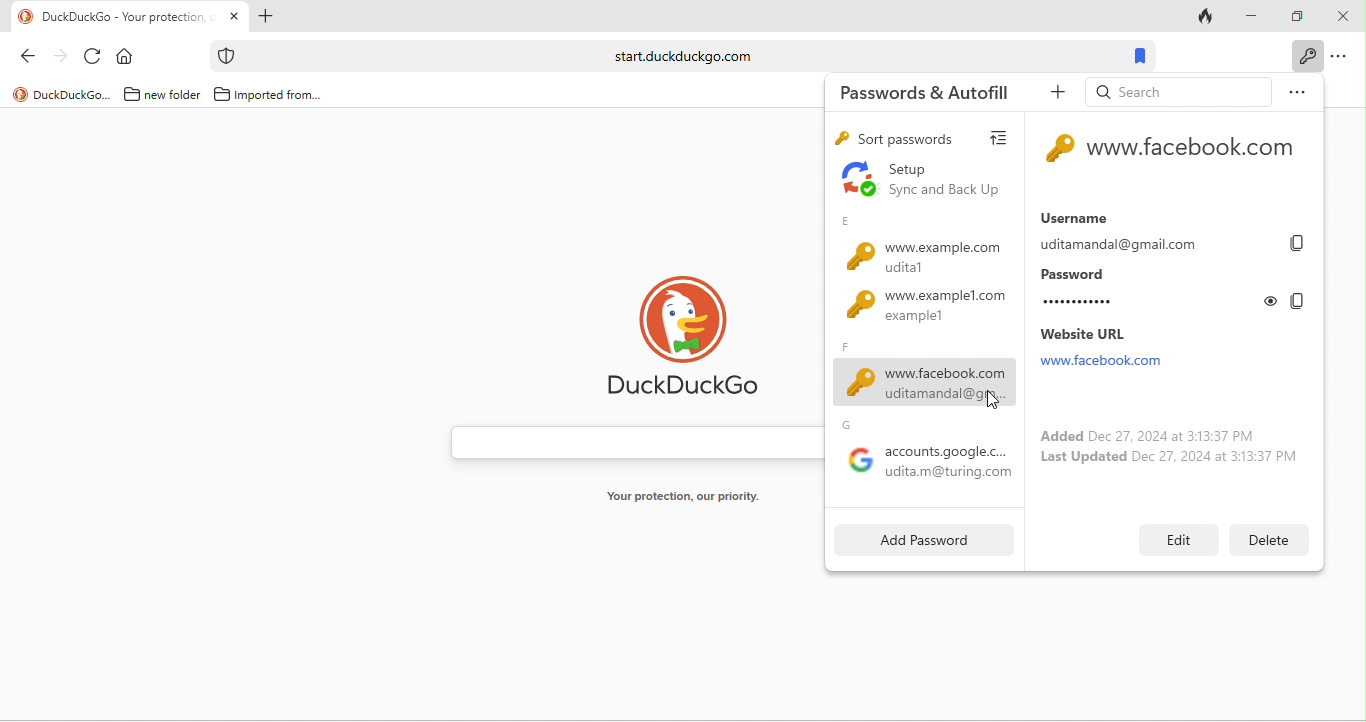 The image size is (1366, 722). What do you see at coordinates (1253, 16) in the screenshot?
I see `minimize` at bounding box center [1253, 16].